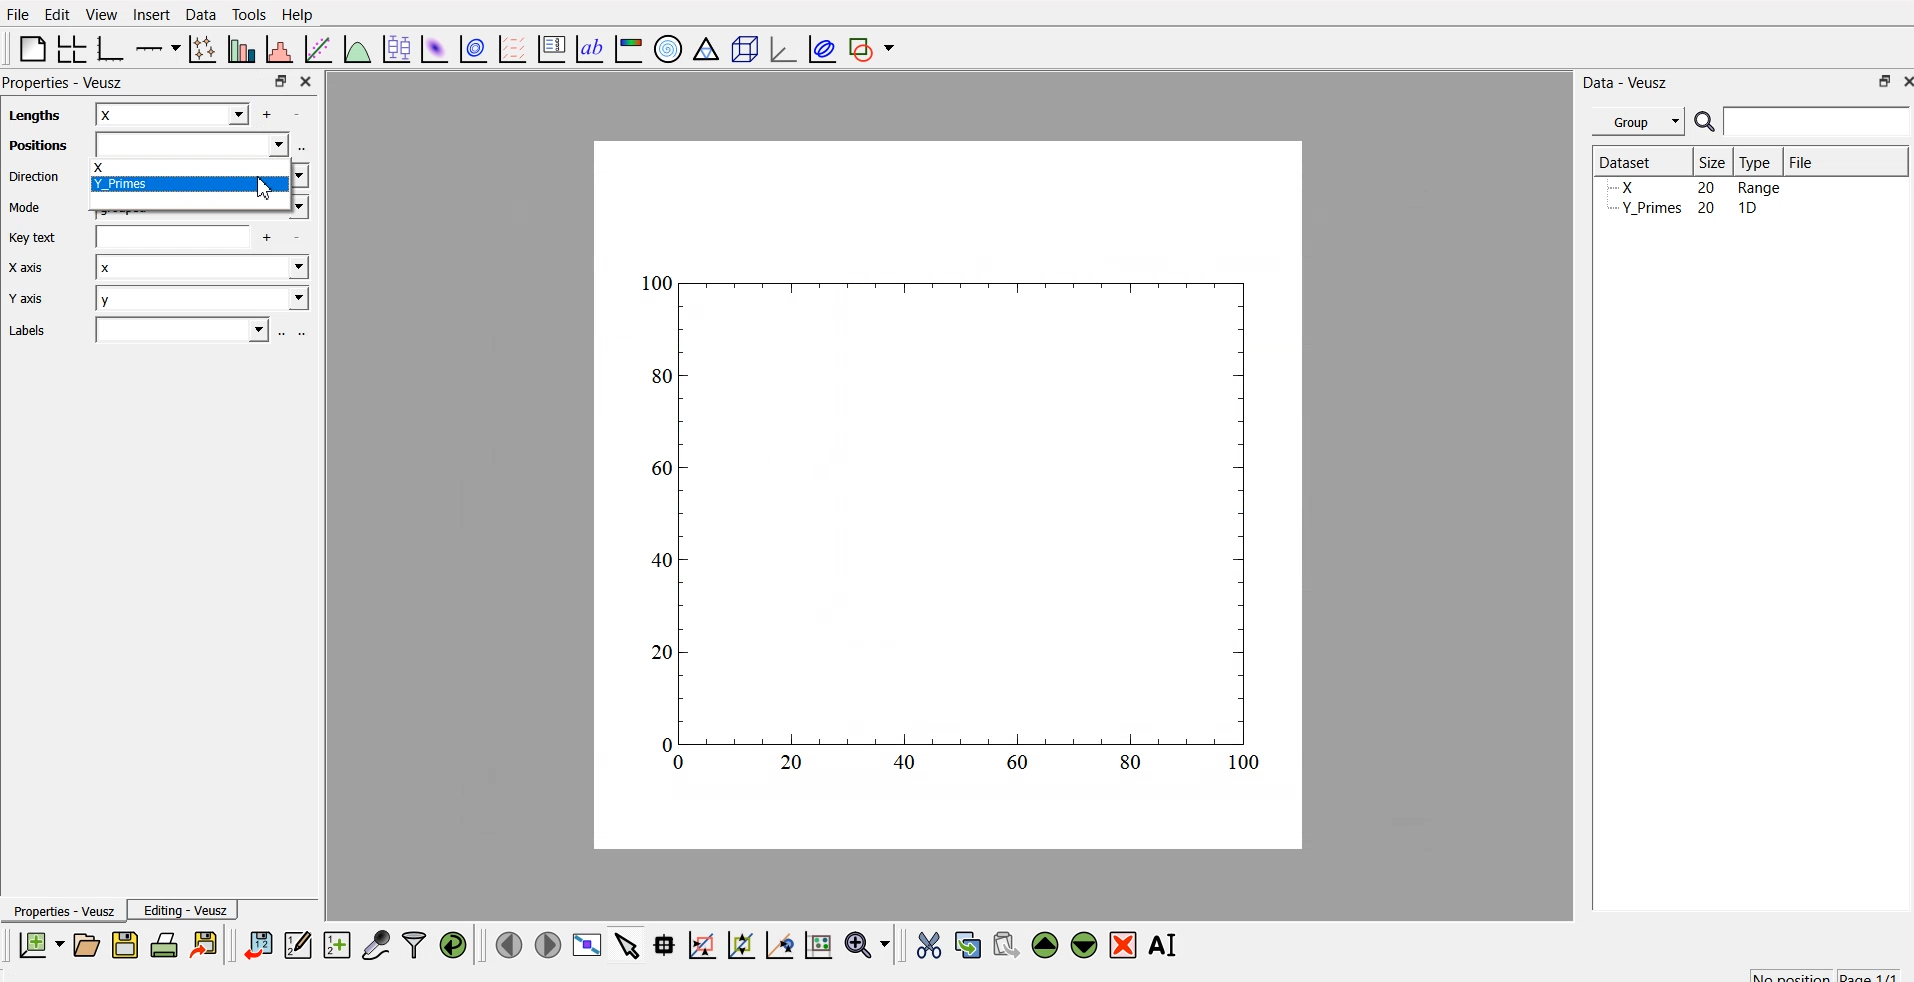 The height and width of the screenshot is (982, 1914). I want to click on close, so click(1902, 83).